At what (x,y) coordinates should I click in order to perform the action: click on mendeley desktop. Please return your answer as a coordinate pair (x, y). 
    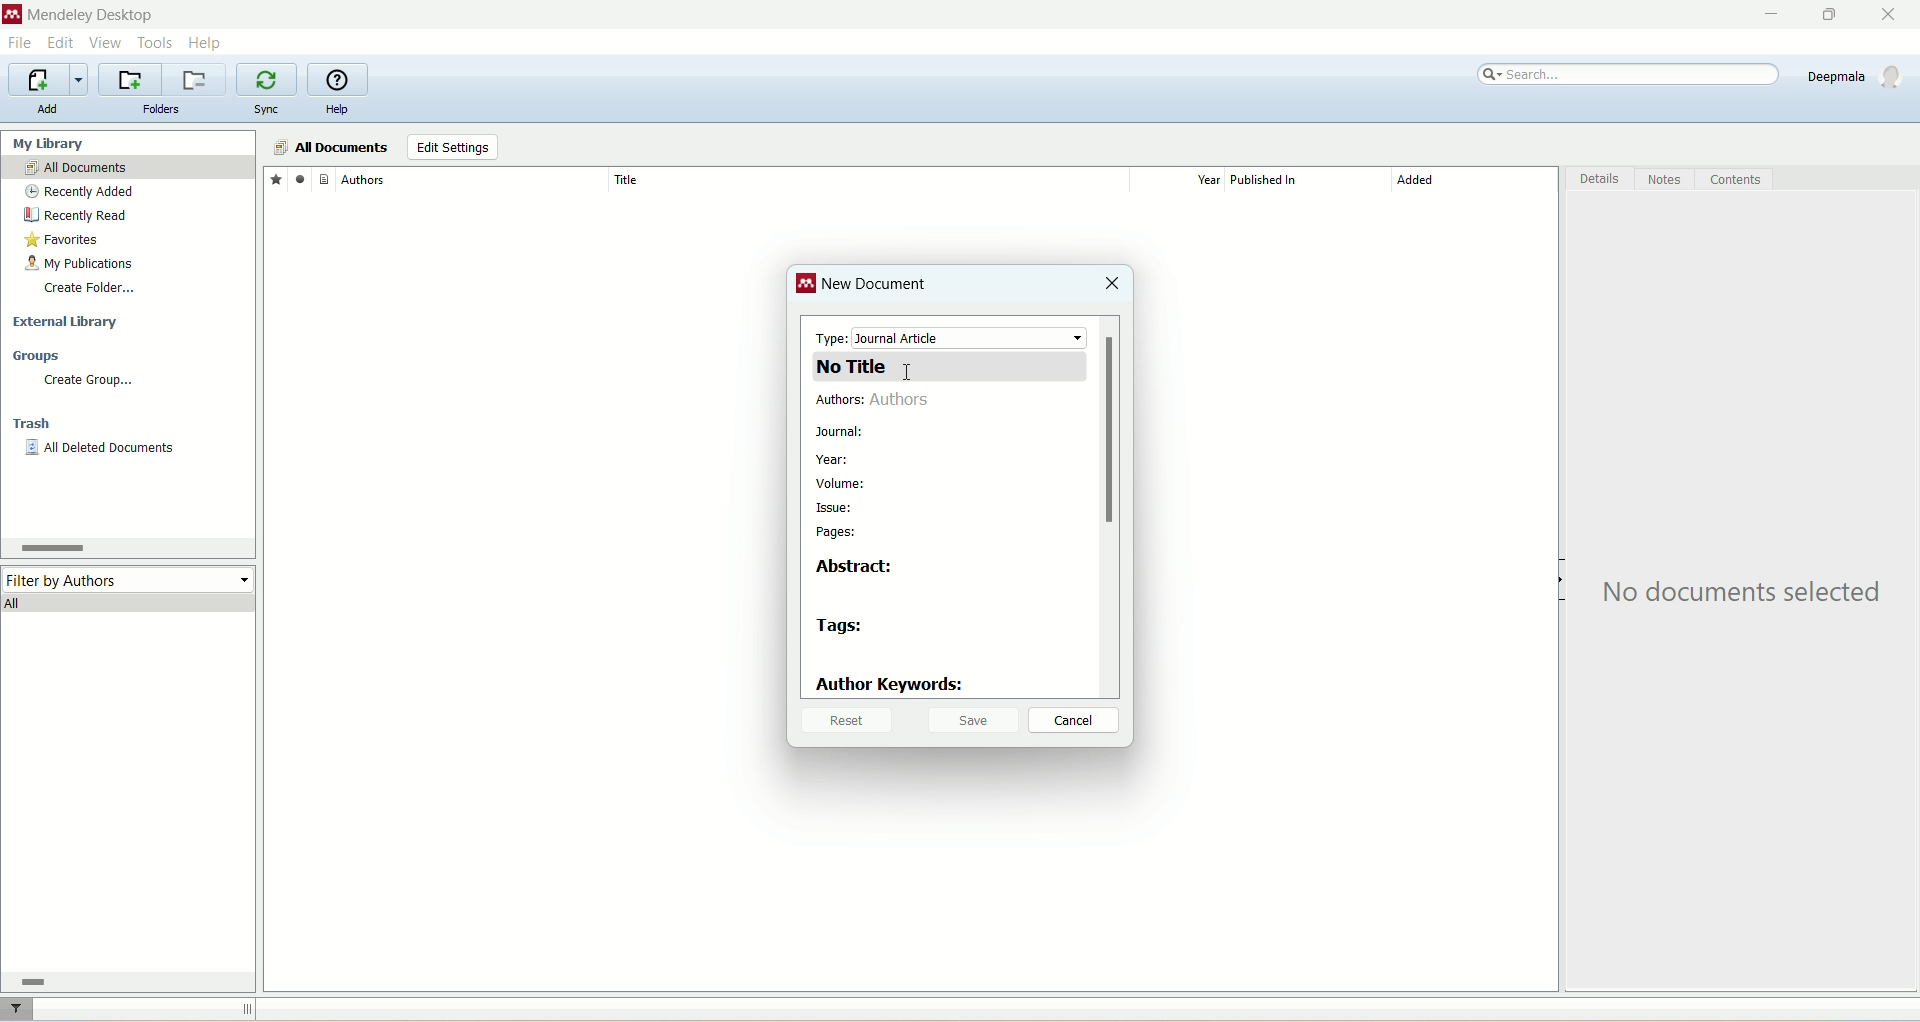
    Looking at the image, I should click on (88, 17).